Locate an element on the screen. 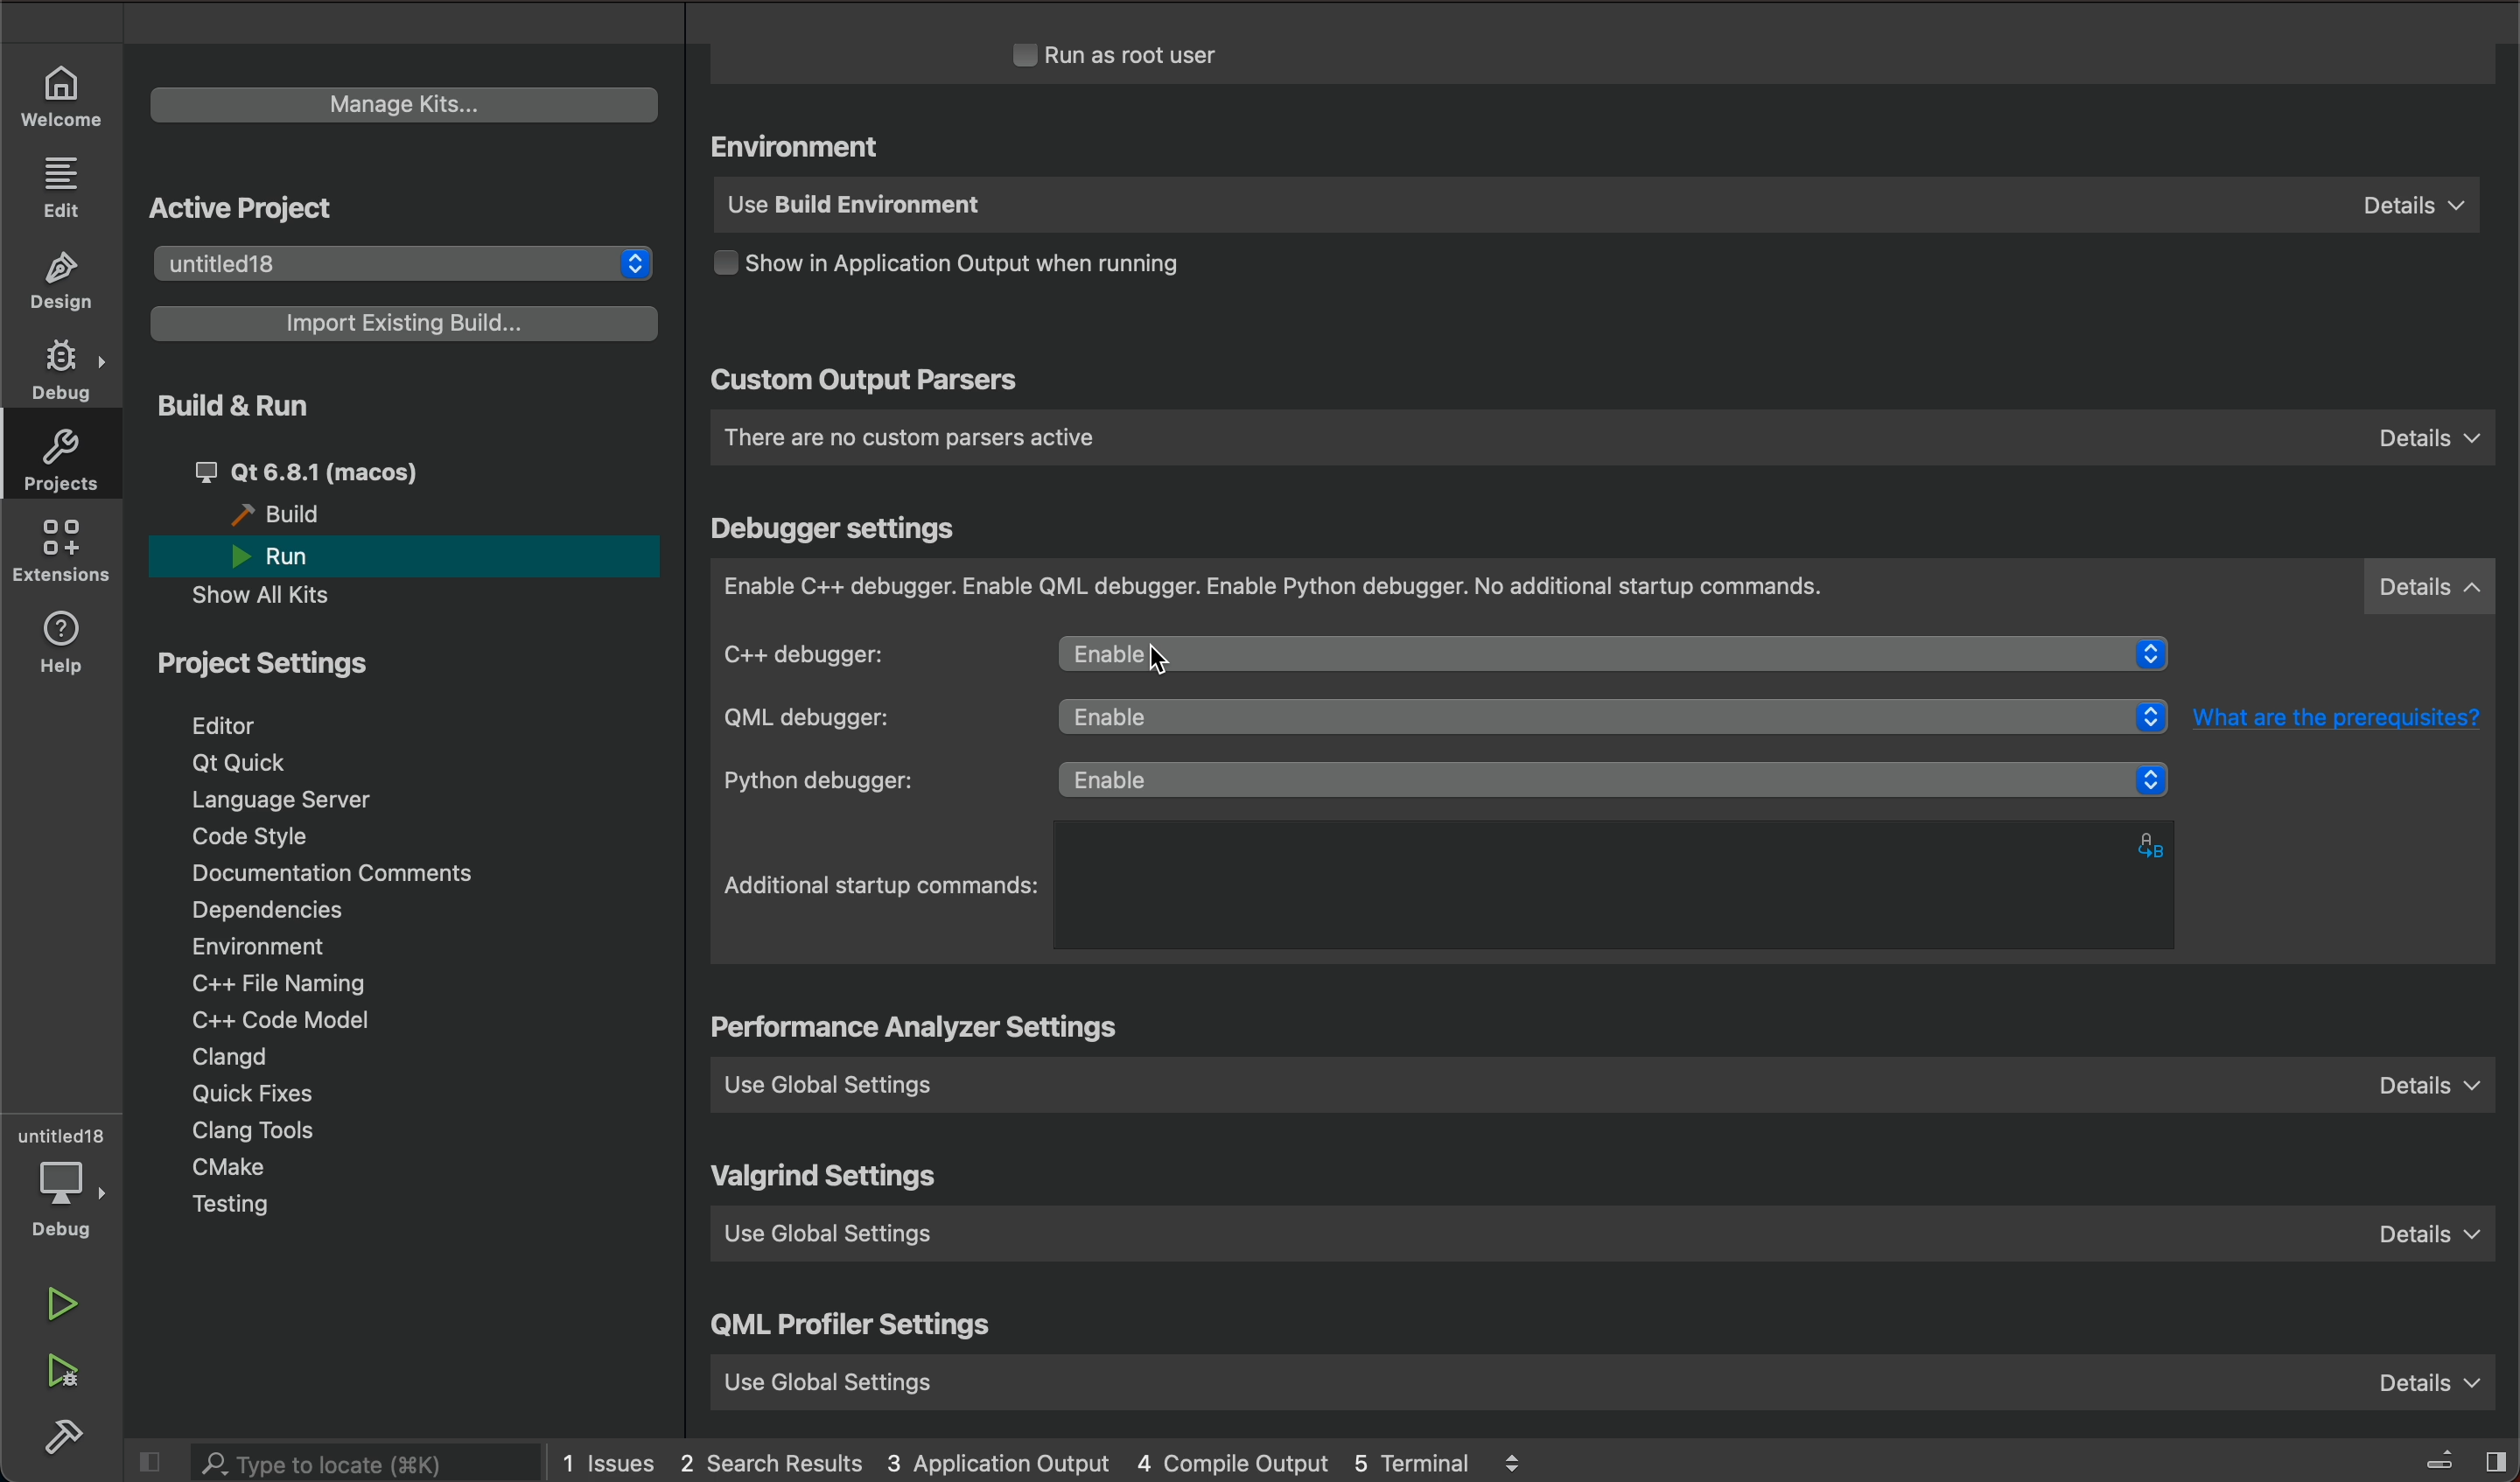 This screenshot has width=2520, height=1482. cursor is located at coordinates (1153, 662).